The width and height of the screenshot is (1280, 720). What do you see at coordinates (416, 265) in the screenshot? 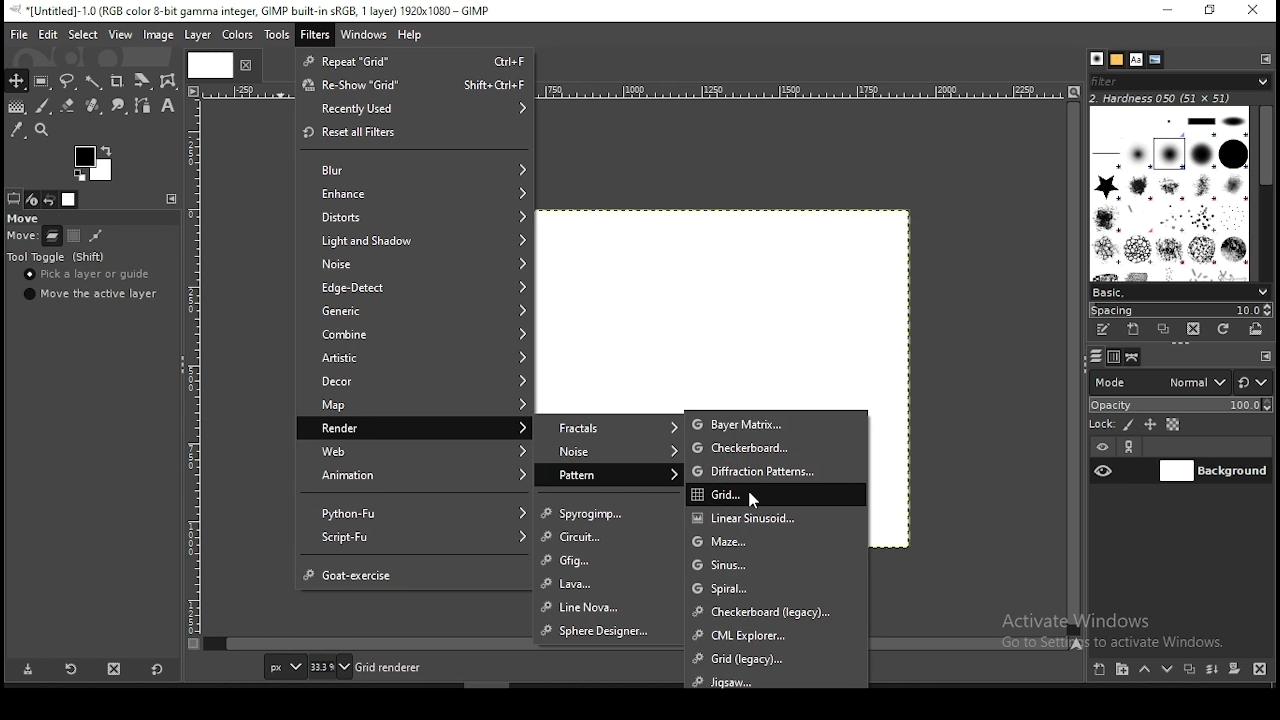
I see `noise` at bounding box center [416, 265].